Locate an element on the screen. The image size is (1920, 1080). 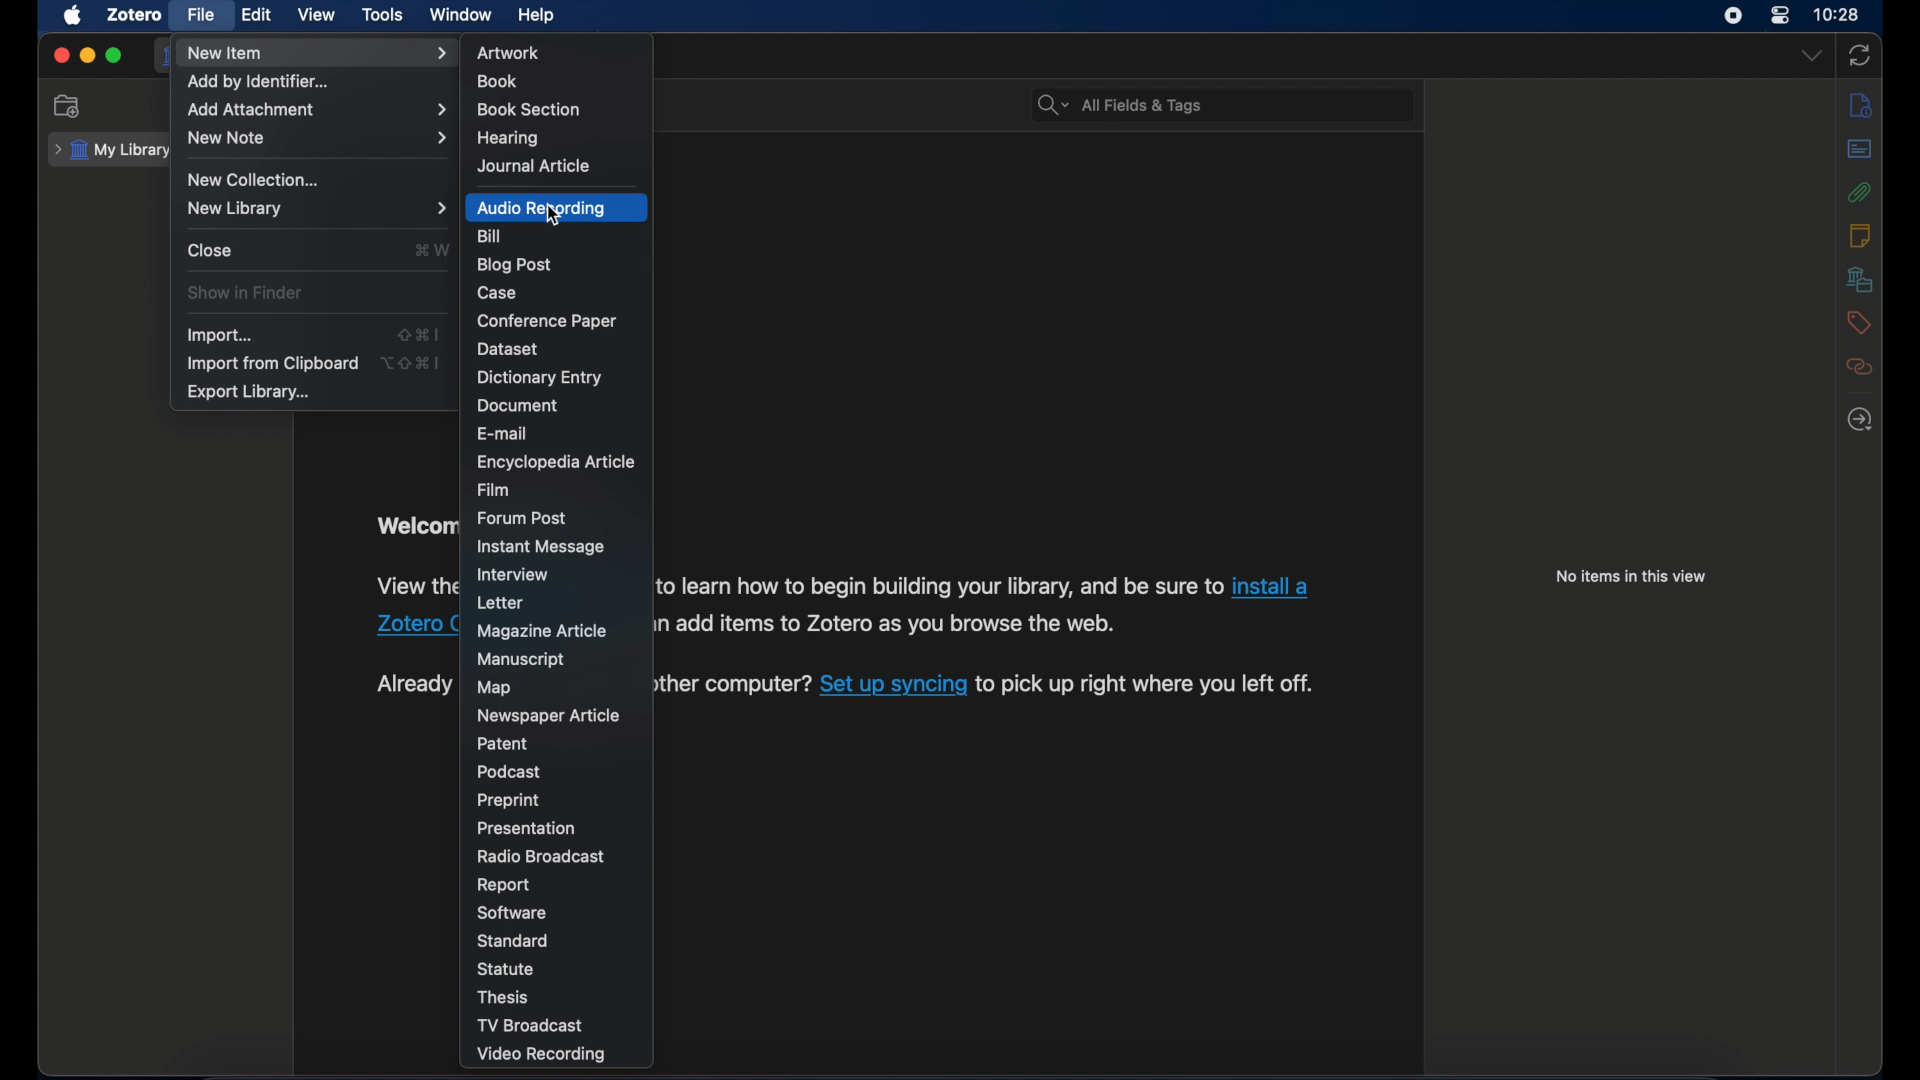
close is located at coordinates (212, 251).